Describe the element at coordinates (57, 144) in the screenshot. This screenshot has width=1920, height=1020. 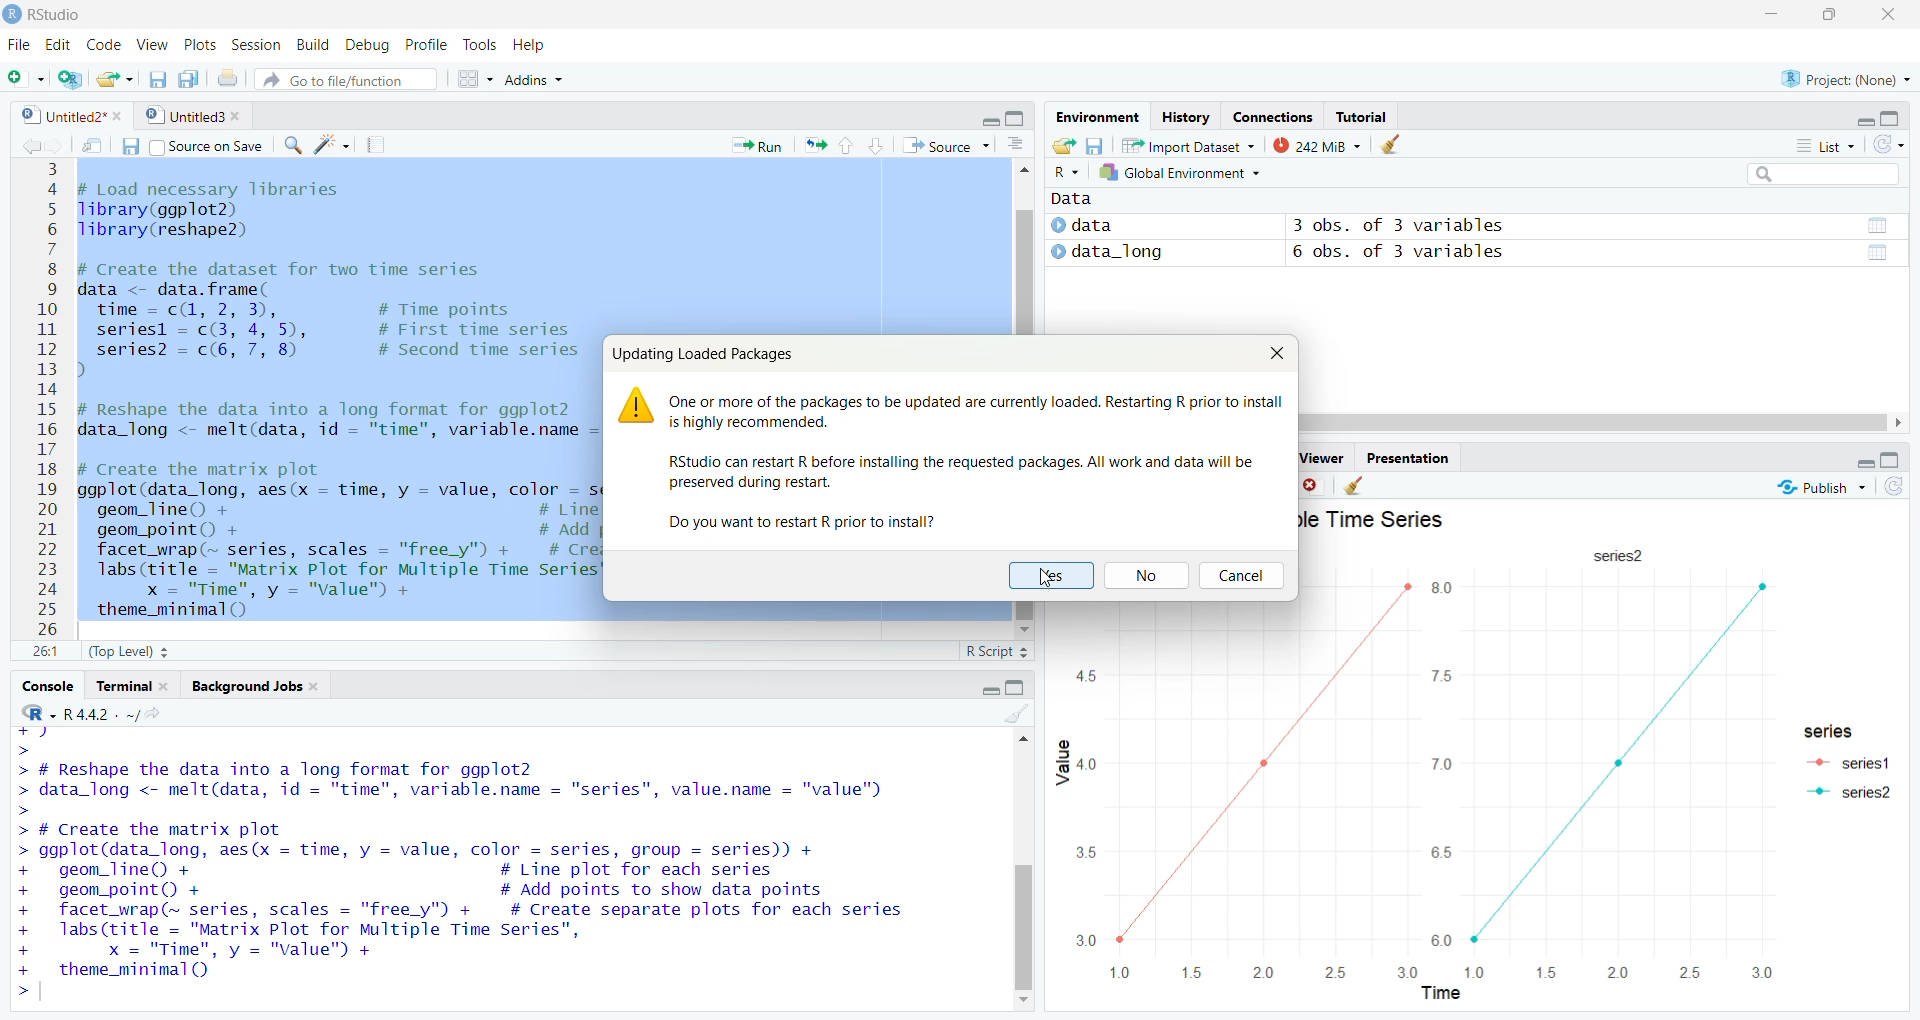
I see `move forward` at that location.